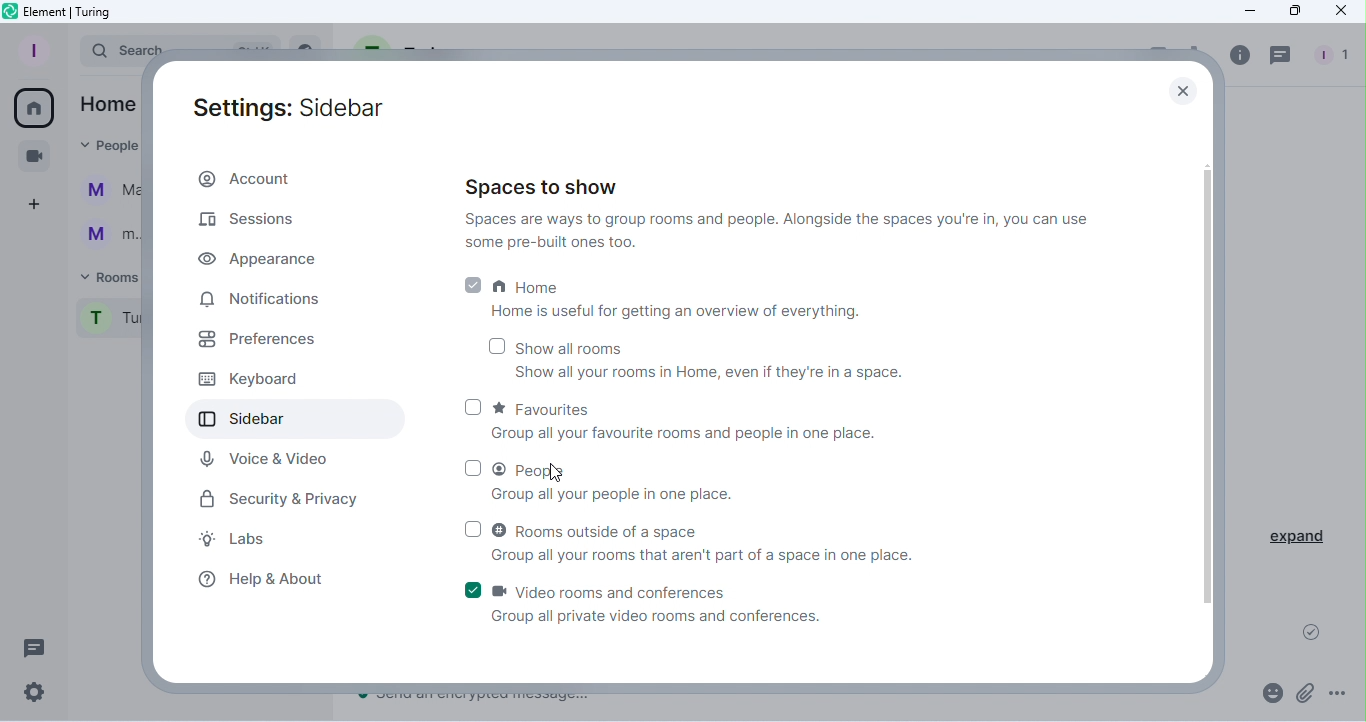 Image resolution: width=1366 pixels, height=722 pixels. Describe the element at coordinates (1250, 12) in the screenshot. I see `Minimize` at that location.